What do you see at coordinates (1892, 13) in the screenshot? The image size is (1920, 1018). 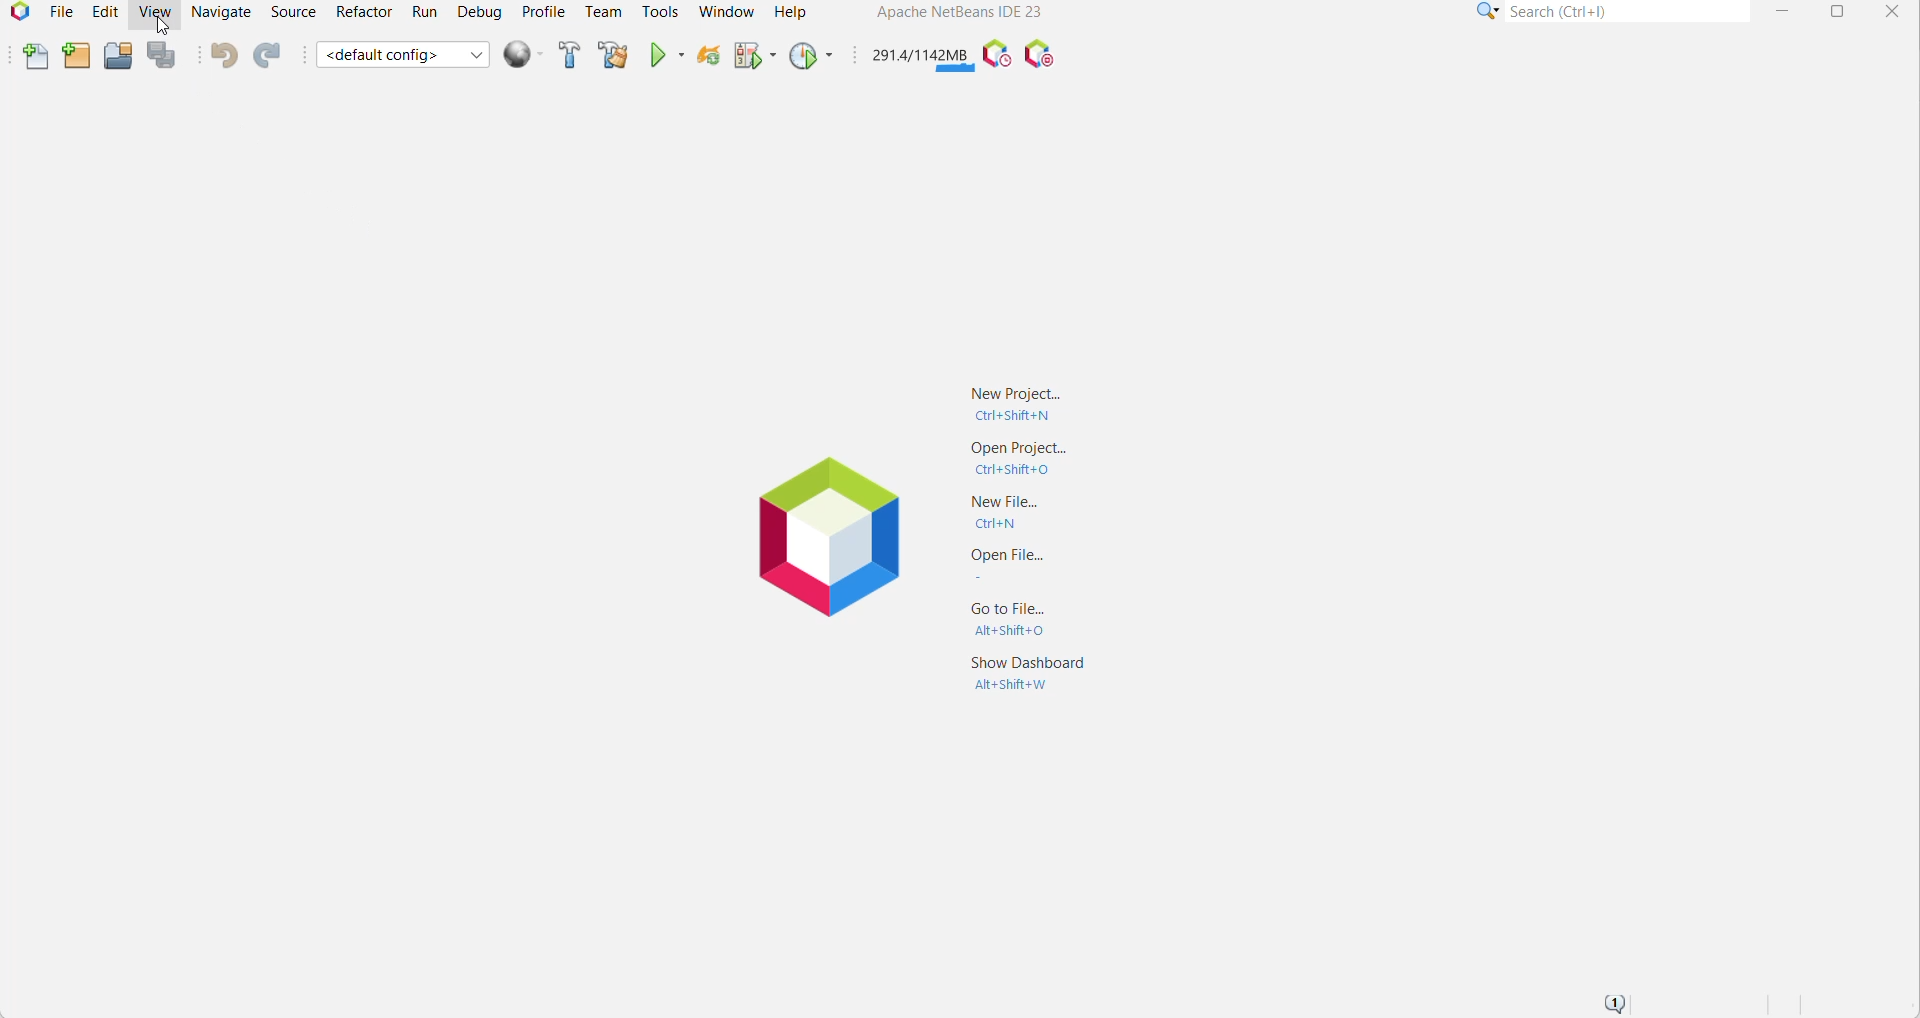 I see `Close` at bounding box center [1892, 13].